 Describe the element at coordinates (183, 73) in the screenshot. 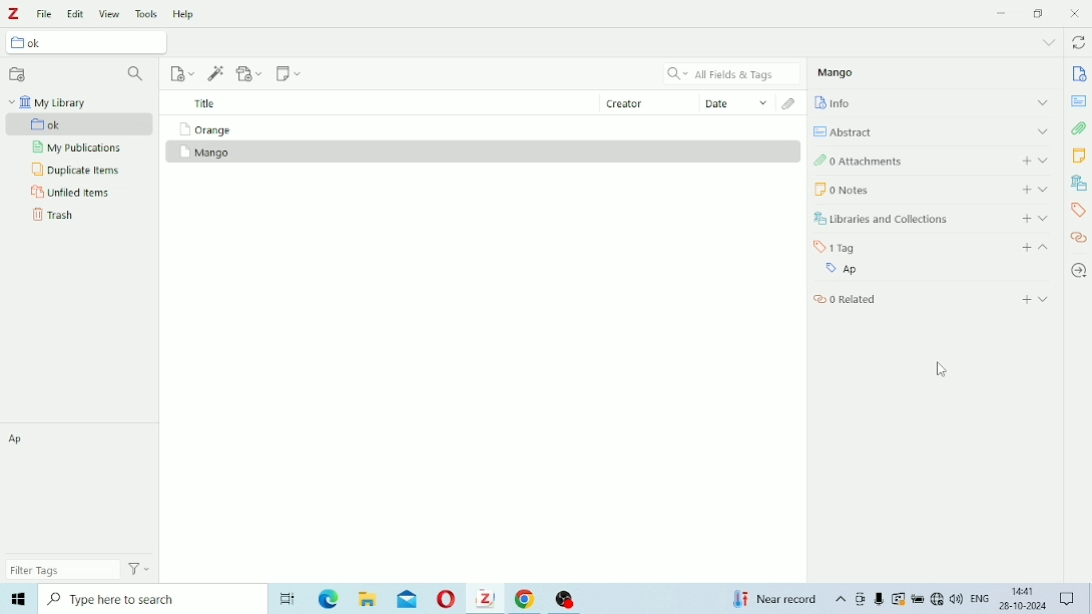

I see `New Item` at that location.